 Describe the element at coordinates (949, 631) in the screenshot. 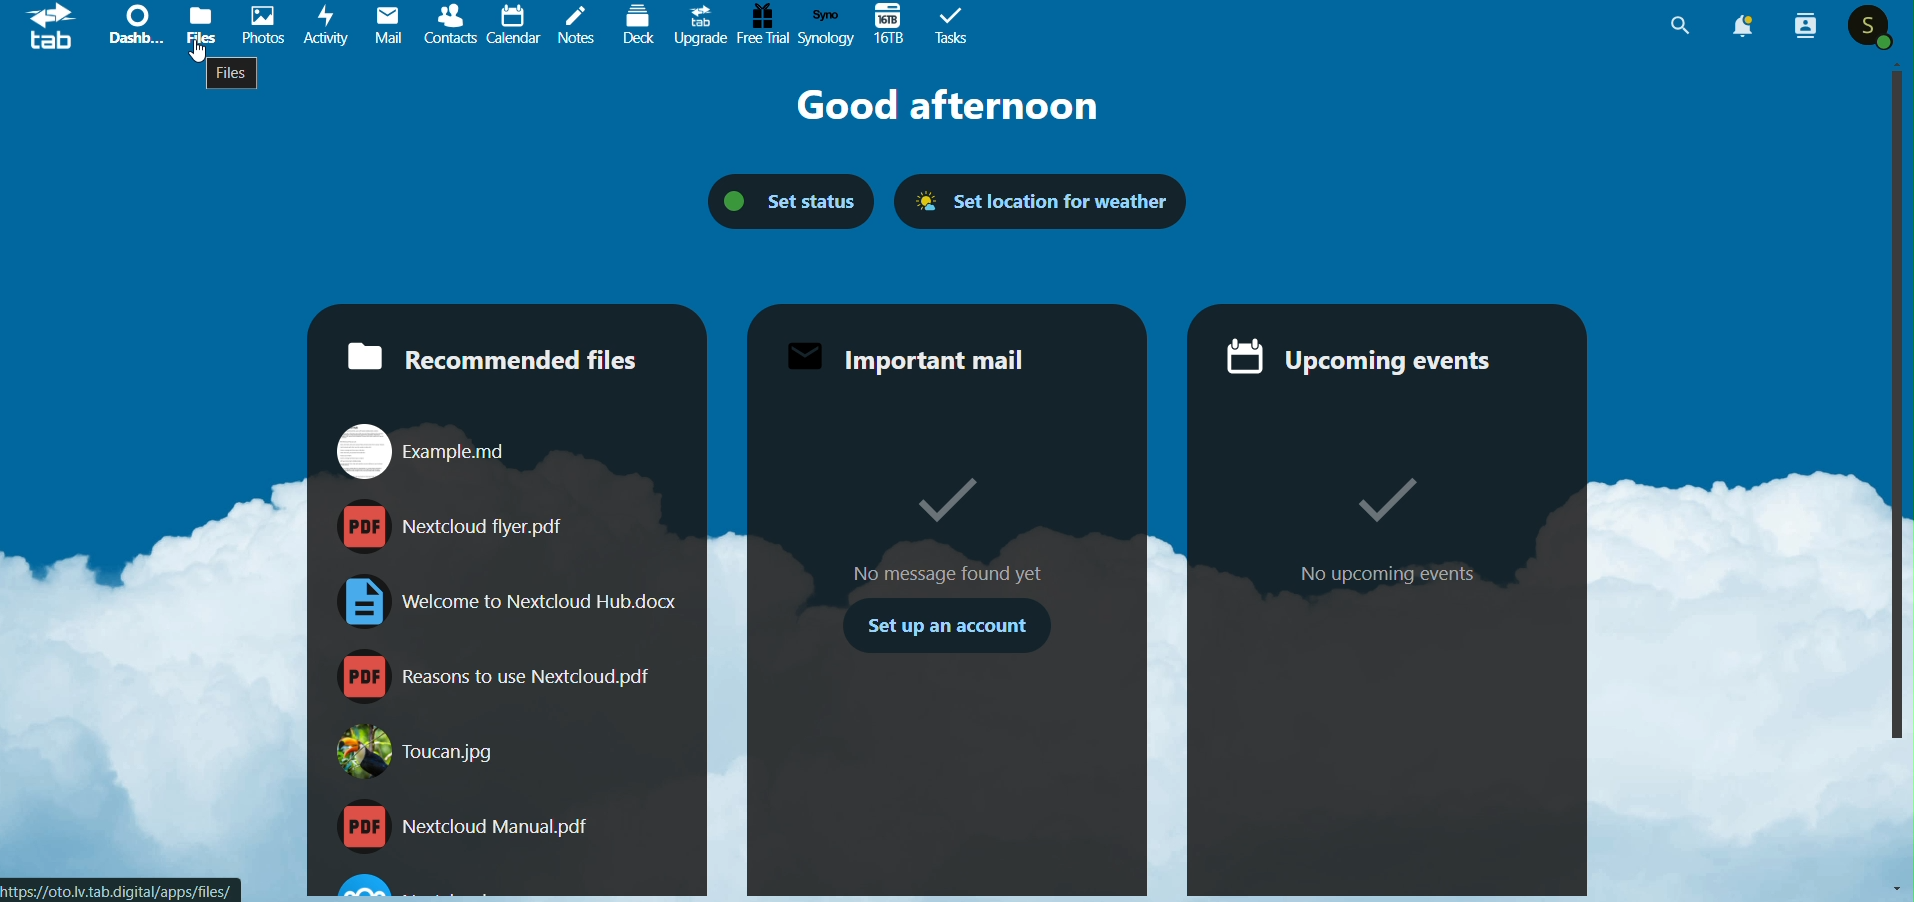

I see `Set Up an account` at that location.